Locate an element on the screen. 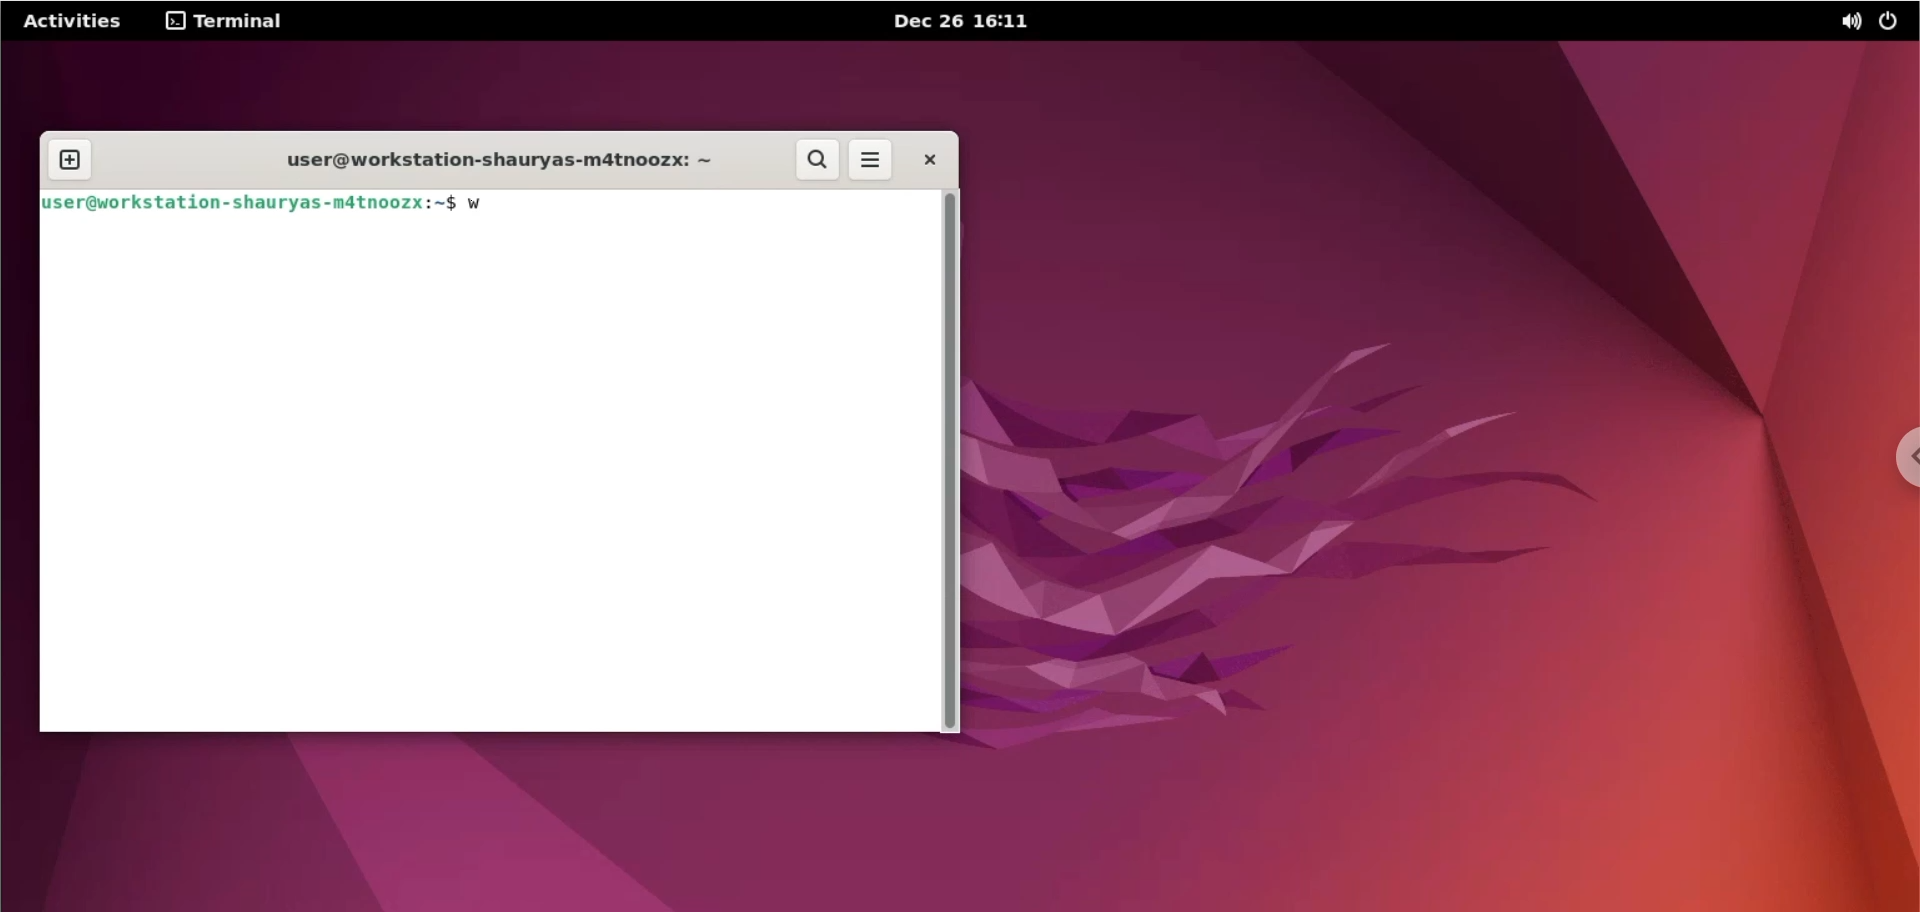  chrome options is located at coordinates (1907, 453).